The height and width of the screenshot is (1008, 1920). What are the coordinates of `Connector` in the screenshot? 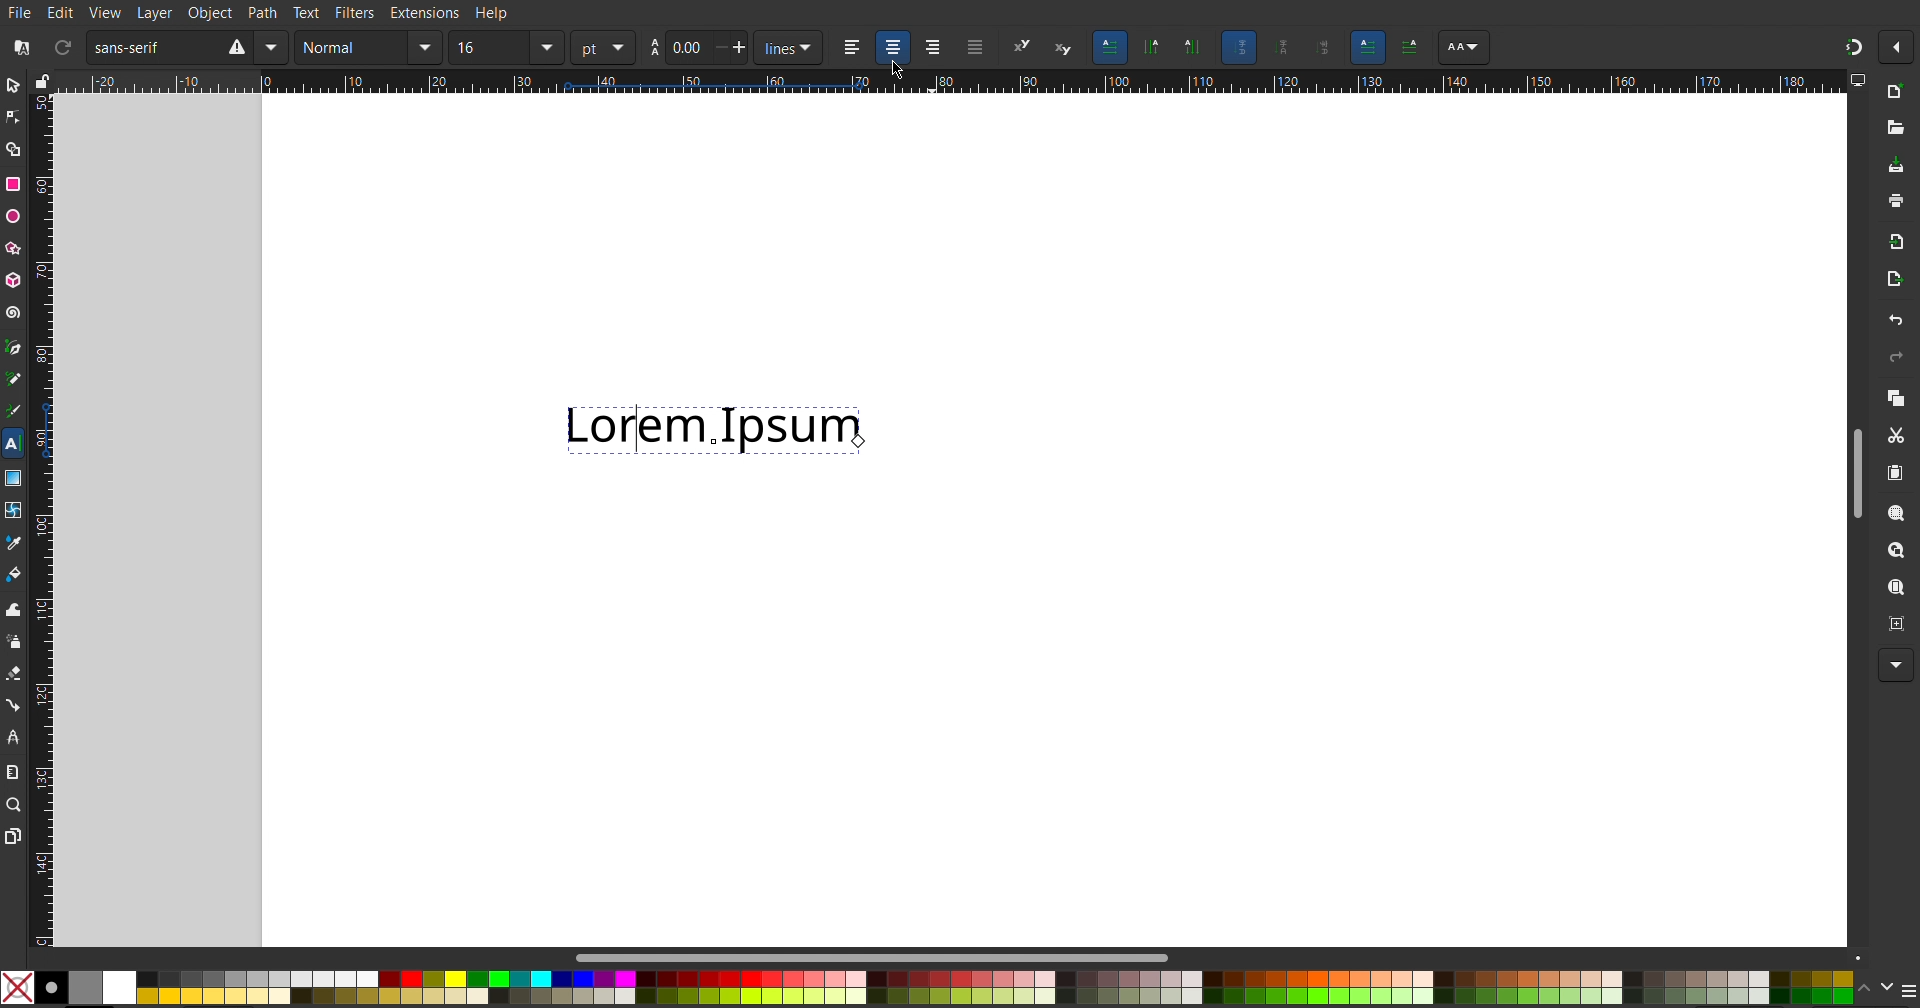 It's located at (16, 705).